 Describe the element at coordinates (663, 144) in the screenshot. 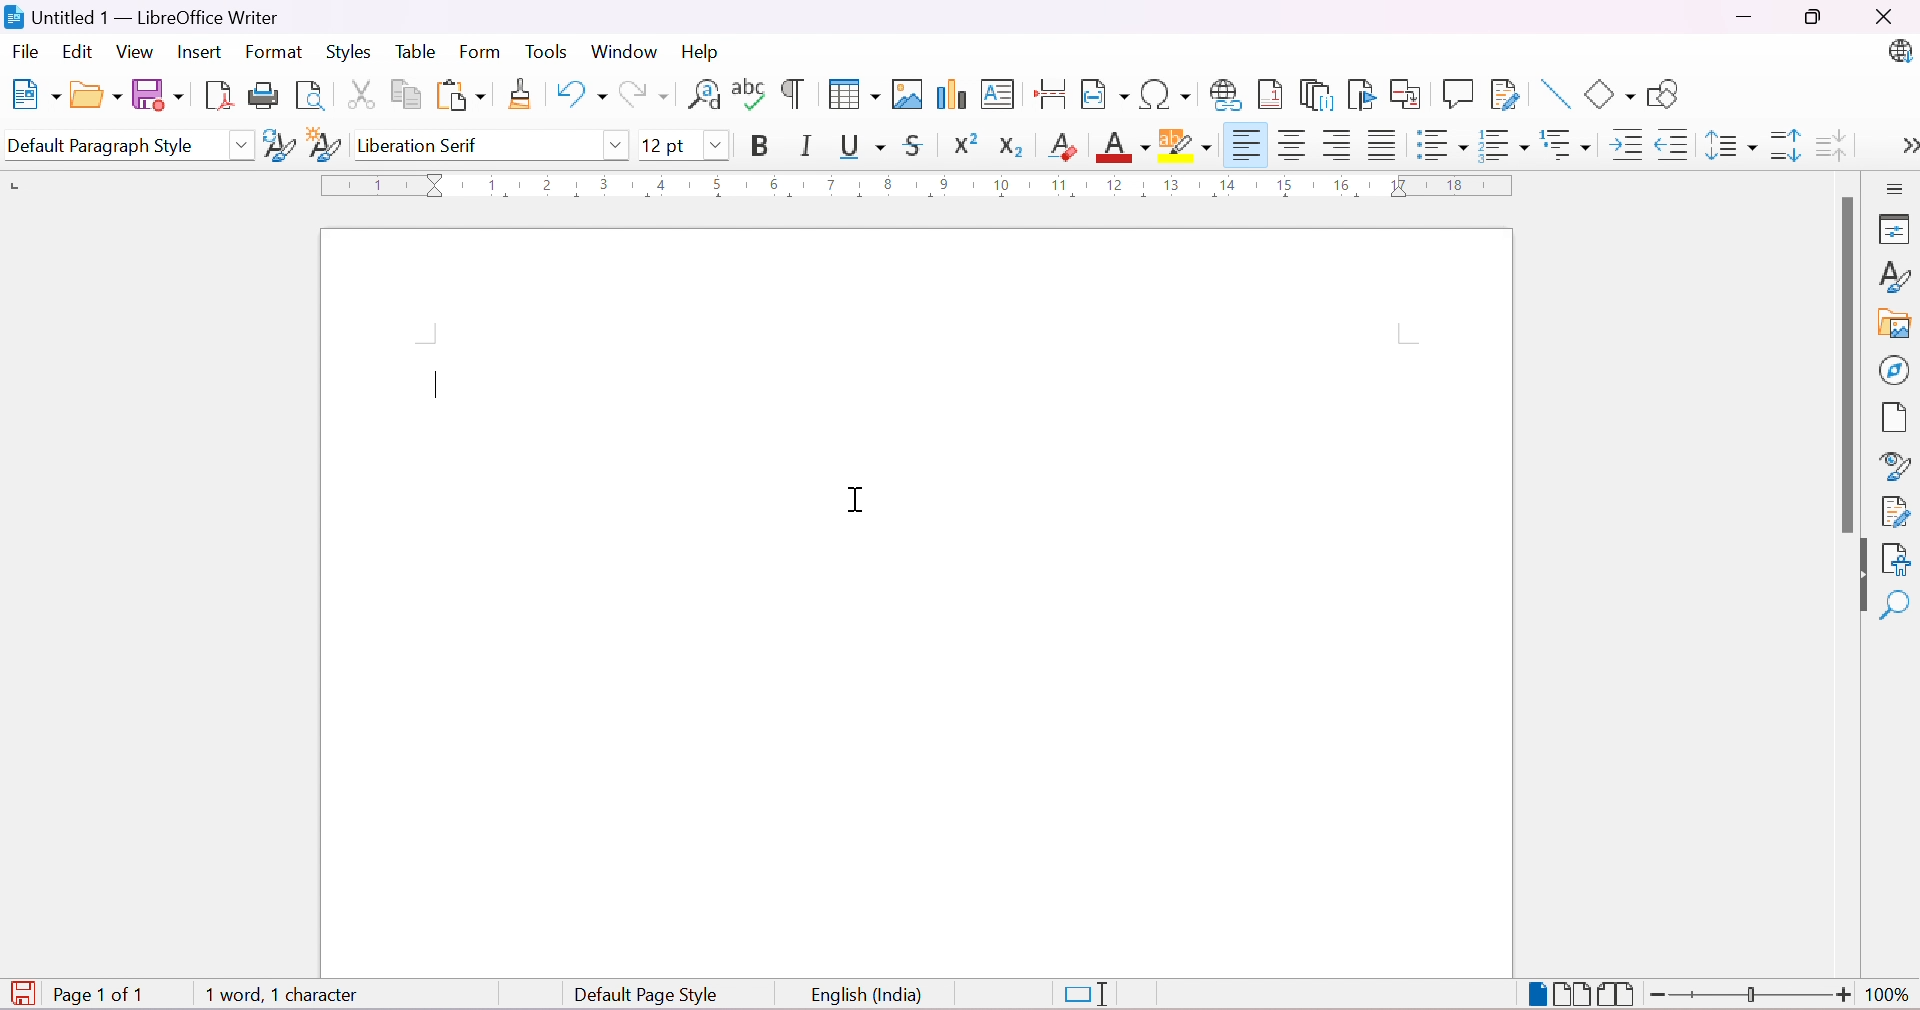

I see `12 pt` at that location.